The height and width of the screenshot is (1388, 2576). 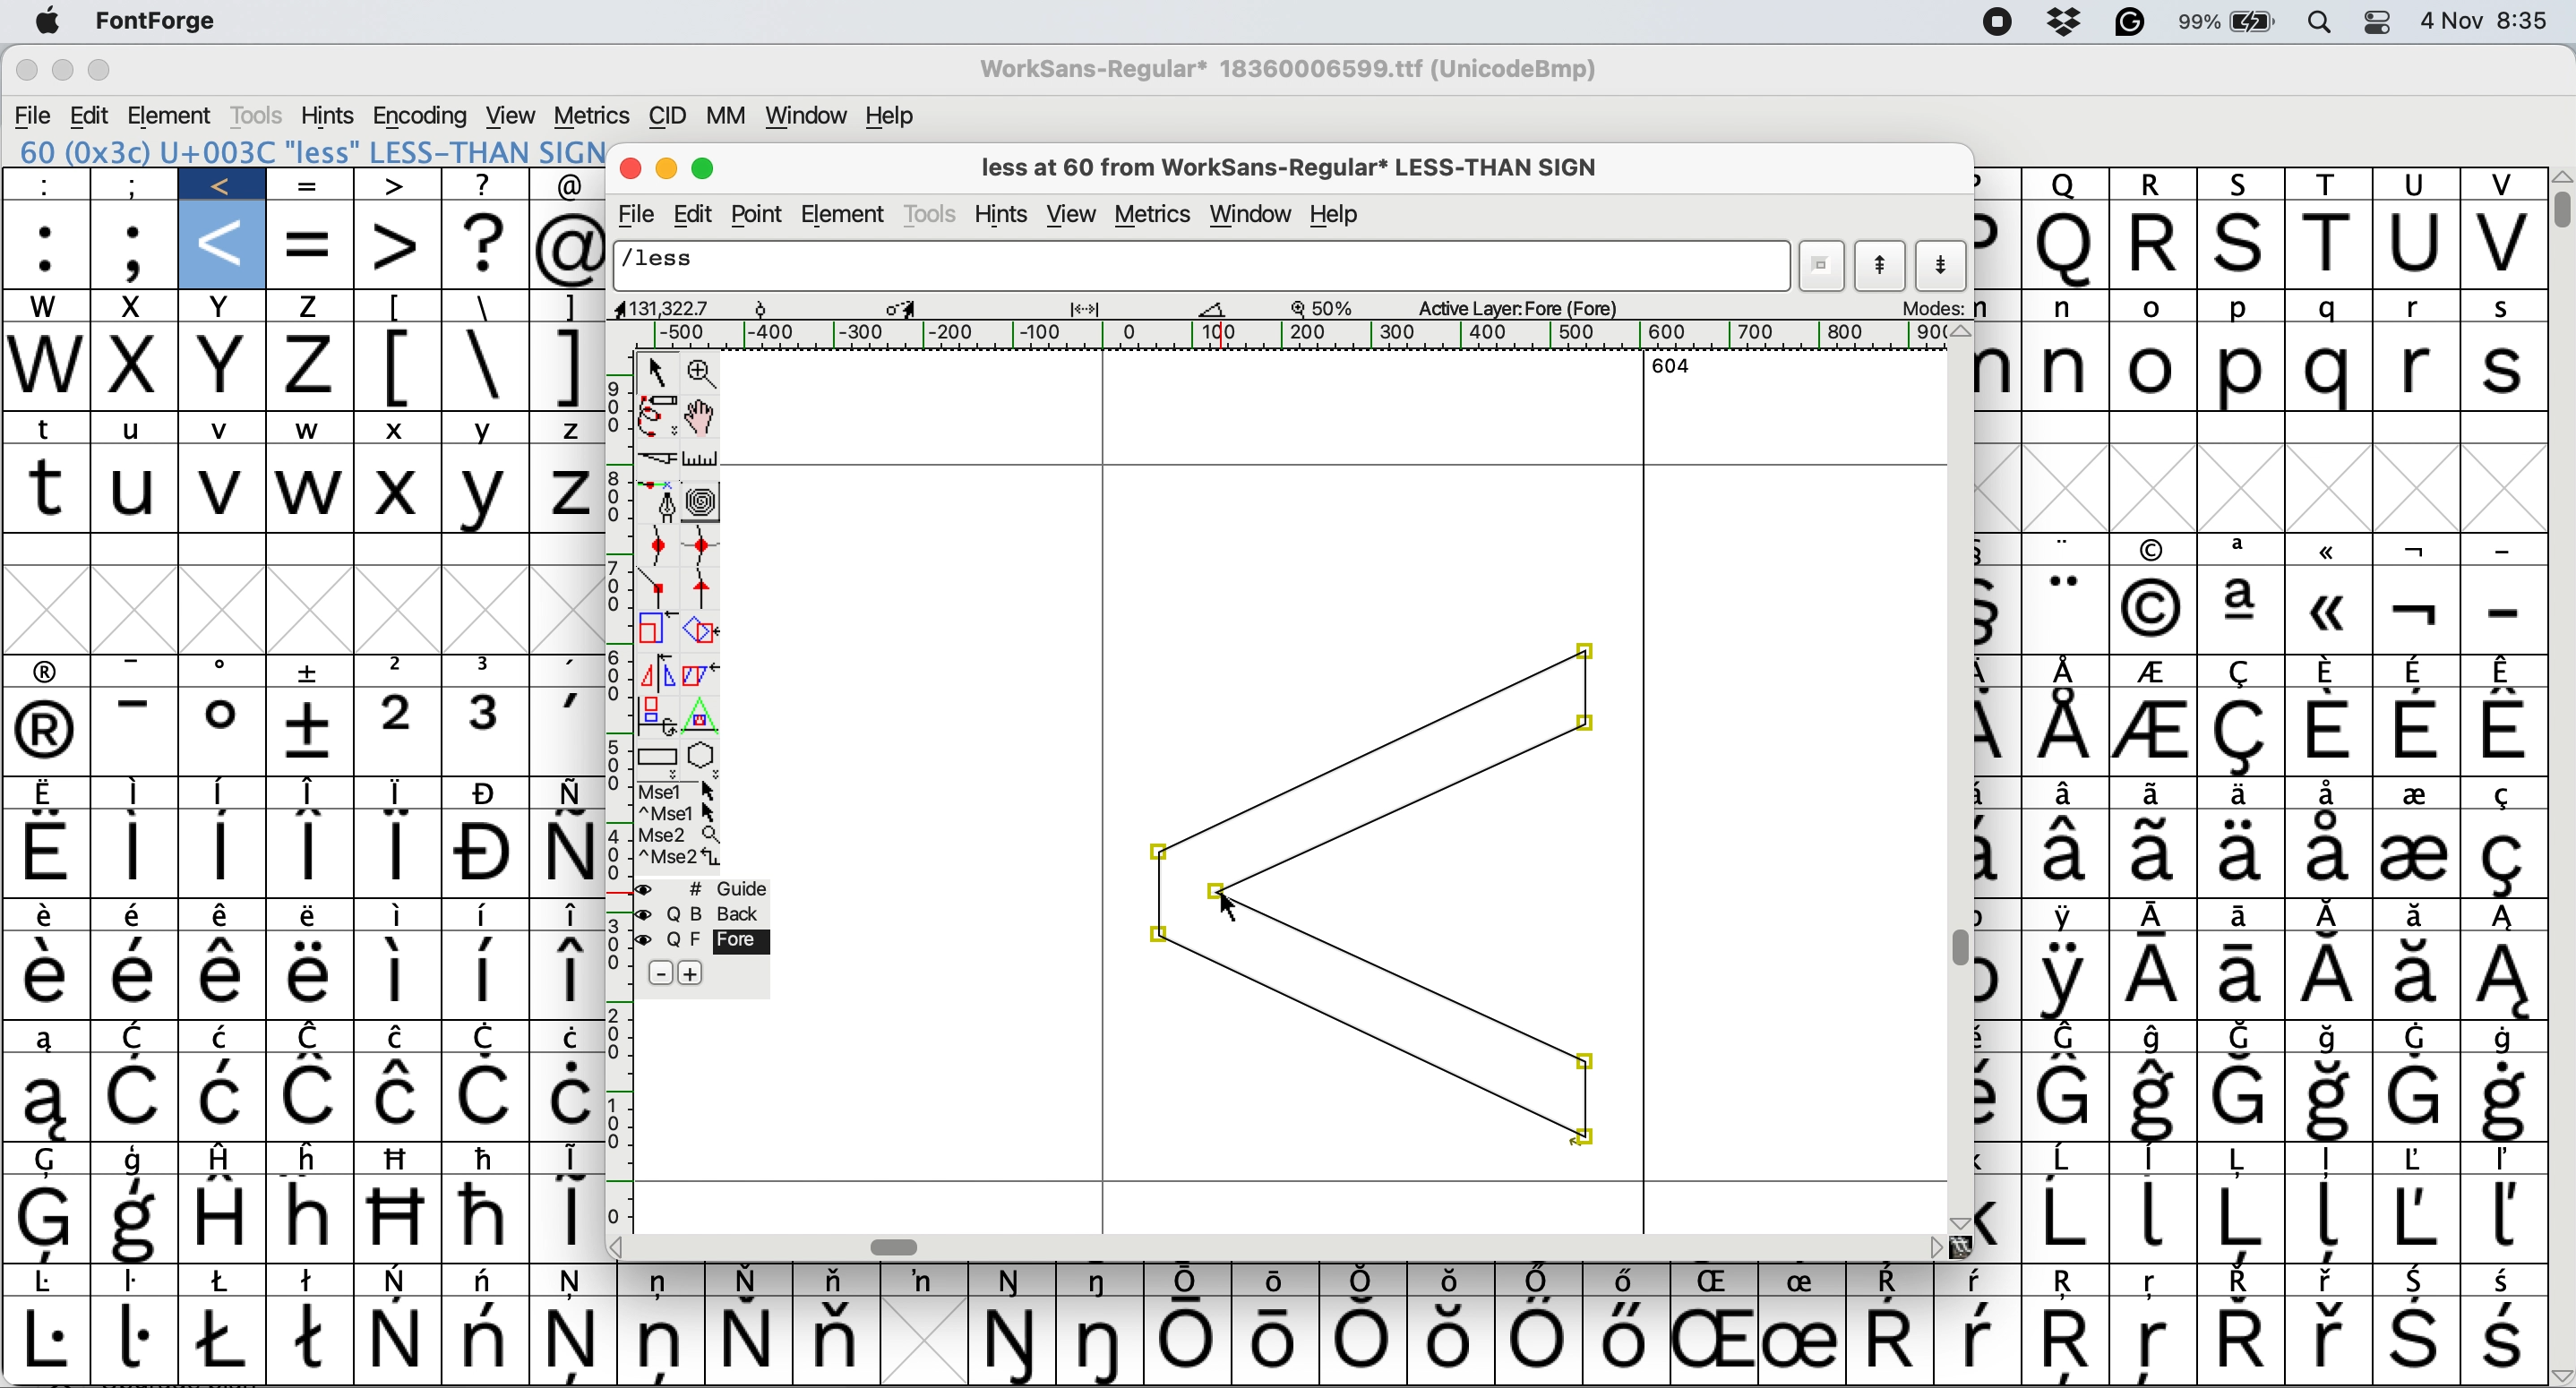 What do you see at coordinates (397, 1282) in the screenshot?
I see `Symbol` at bounding box center [397, 1282].